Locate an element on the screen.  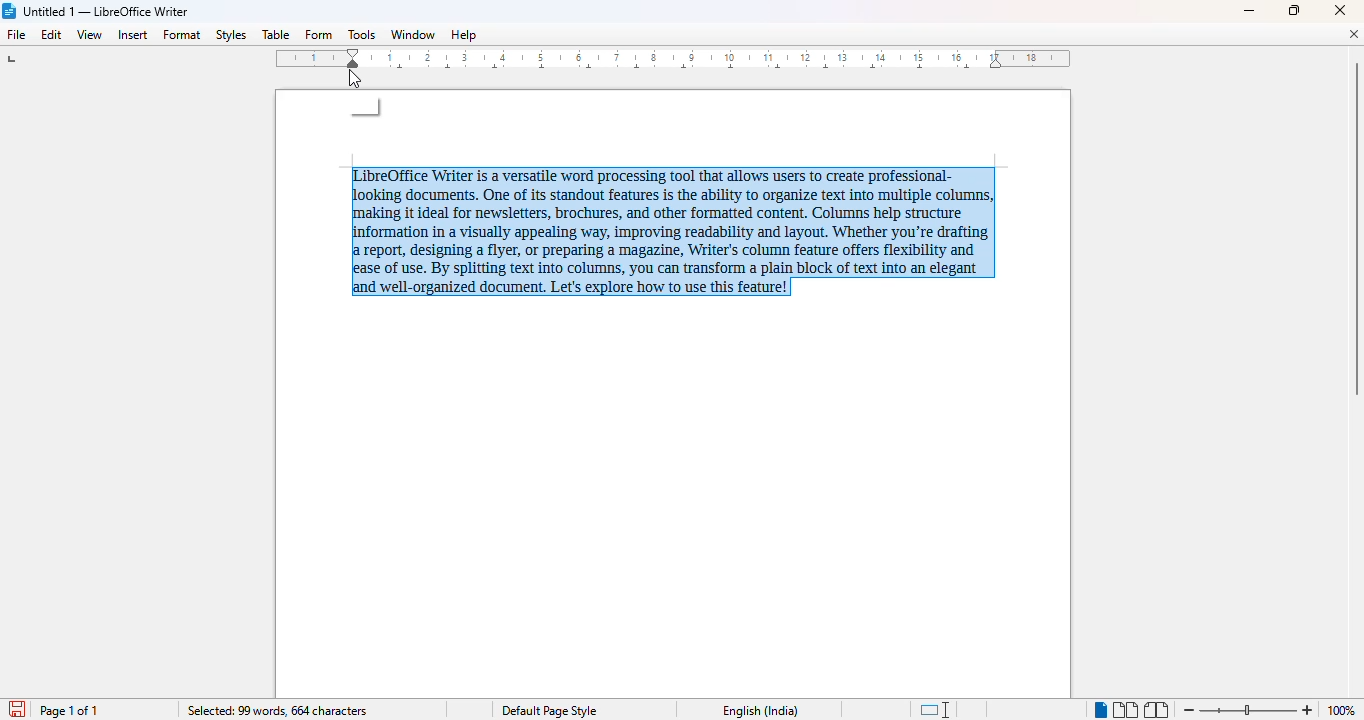
help is located at coordinates (464, 34).